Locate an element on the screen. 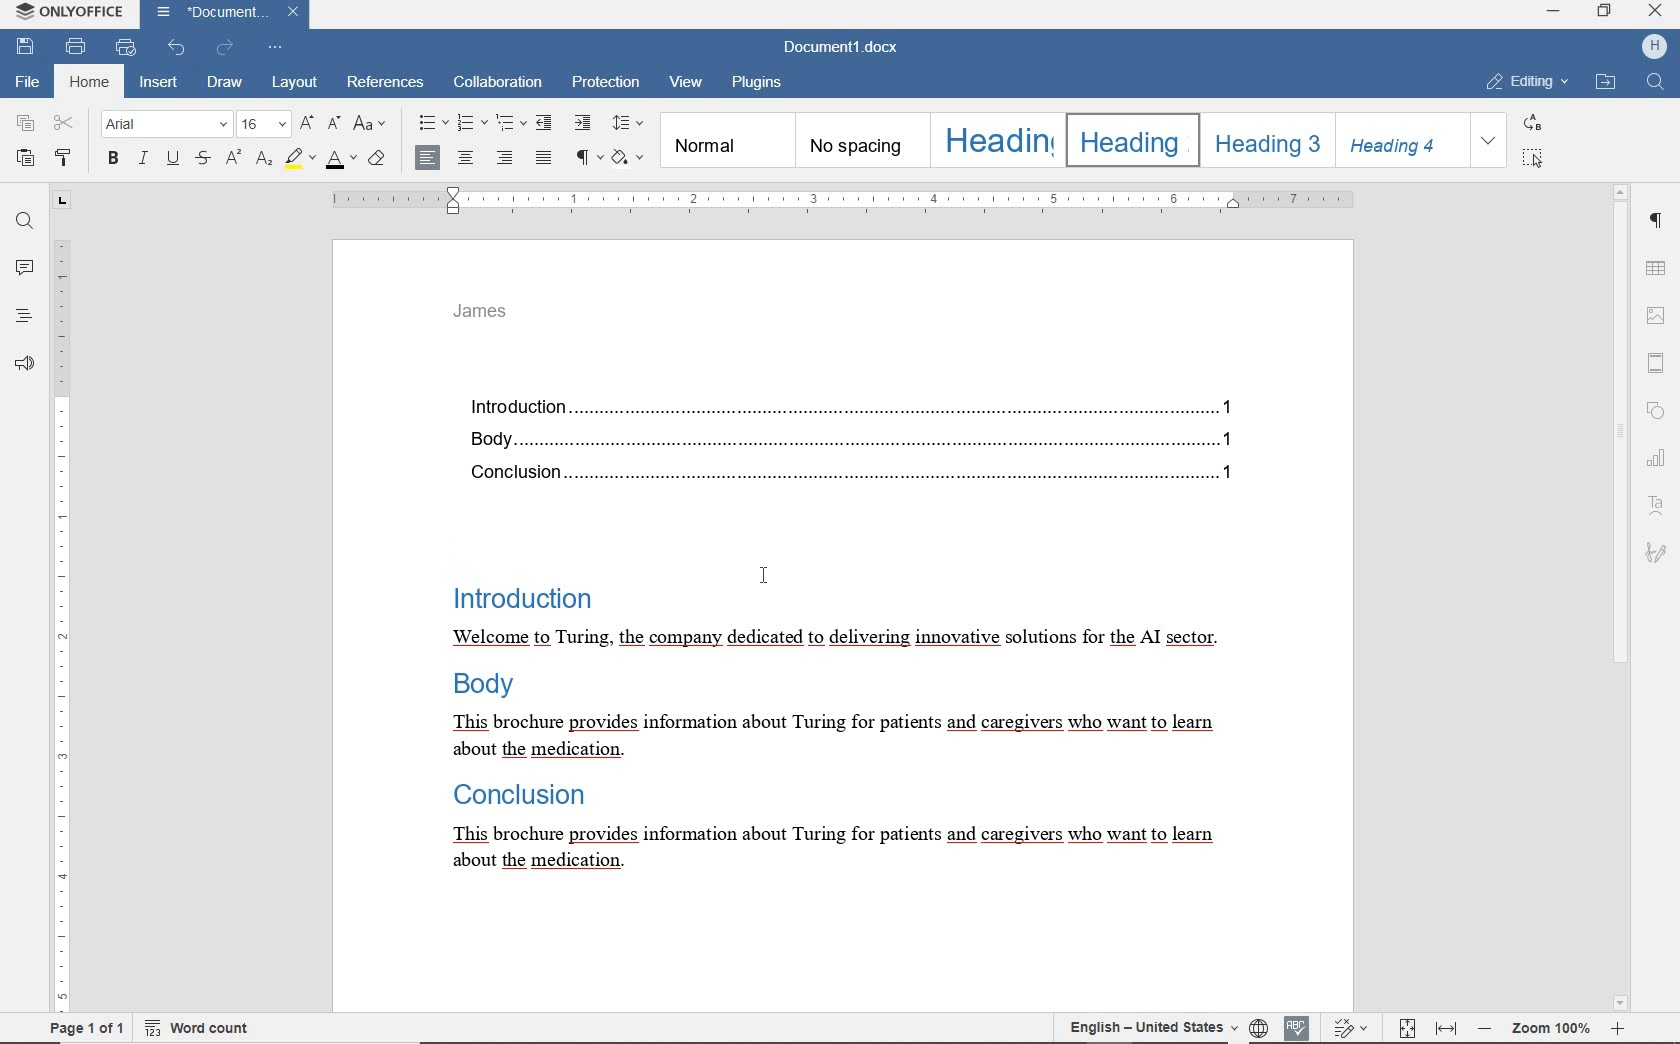 Image resolution: width=1680 pixels, height=1044 pixels. subscript is located at coordinates (263, 159).